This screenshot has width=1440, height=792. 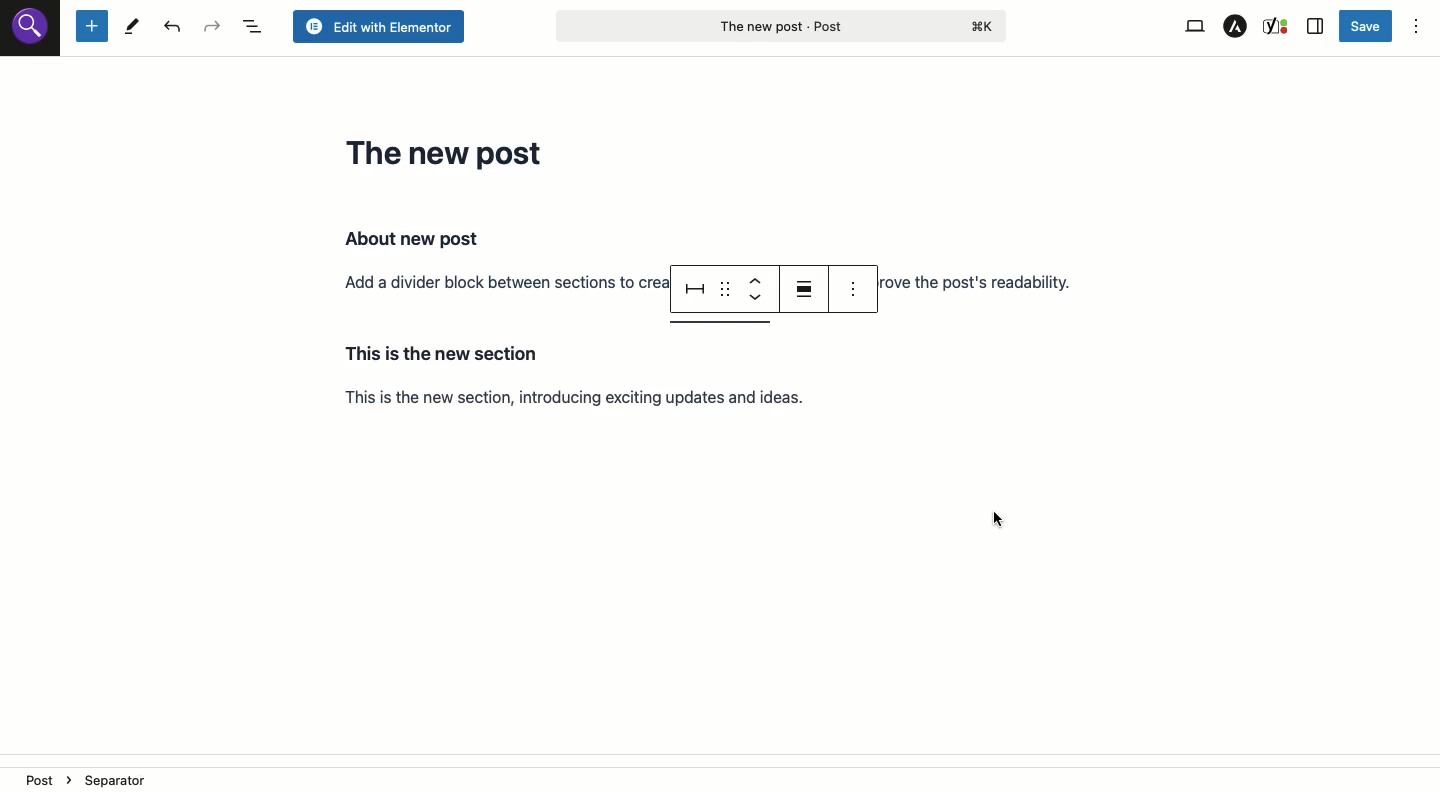 What do you see at coordinates (780, 25) in the screenshot?
I see `Post` at bounding box center [780, 25].